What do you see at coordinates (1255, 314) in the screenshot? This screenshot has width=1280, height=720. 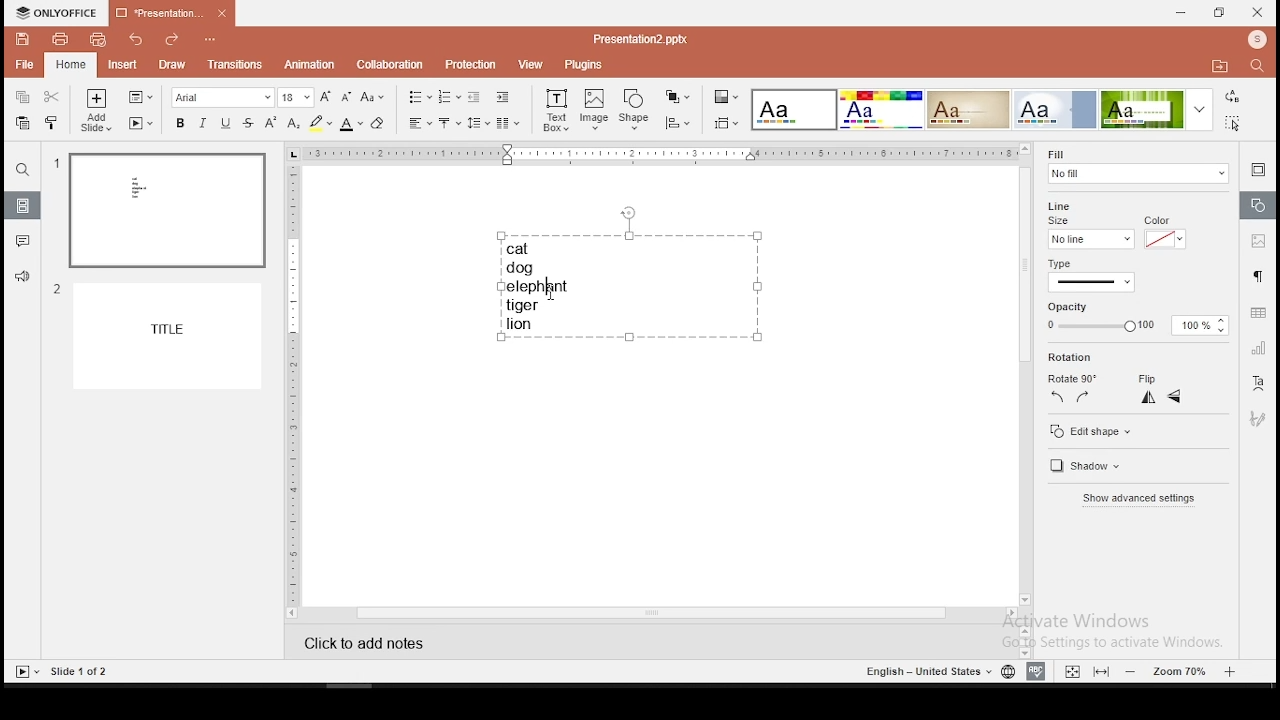 I see `table settings` at bounding box center [1255, 314].